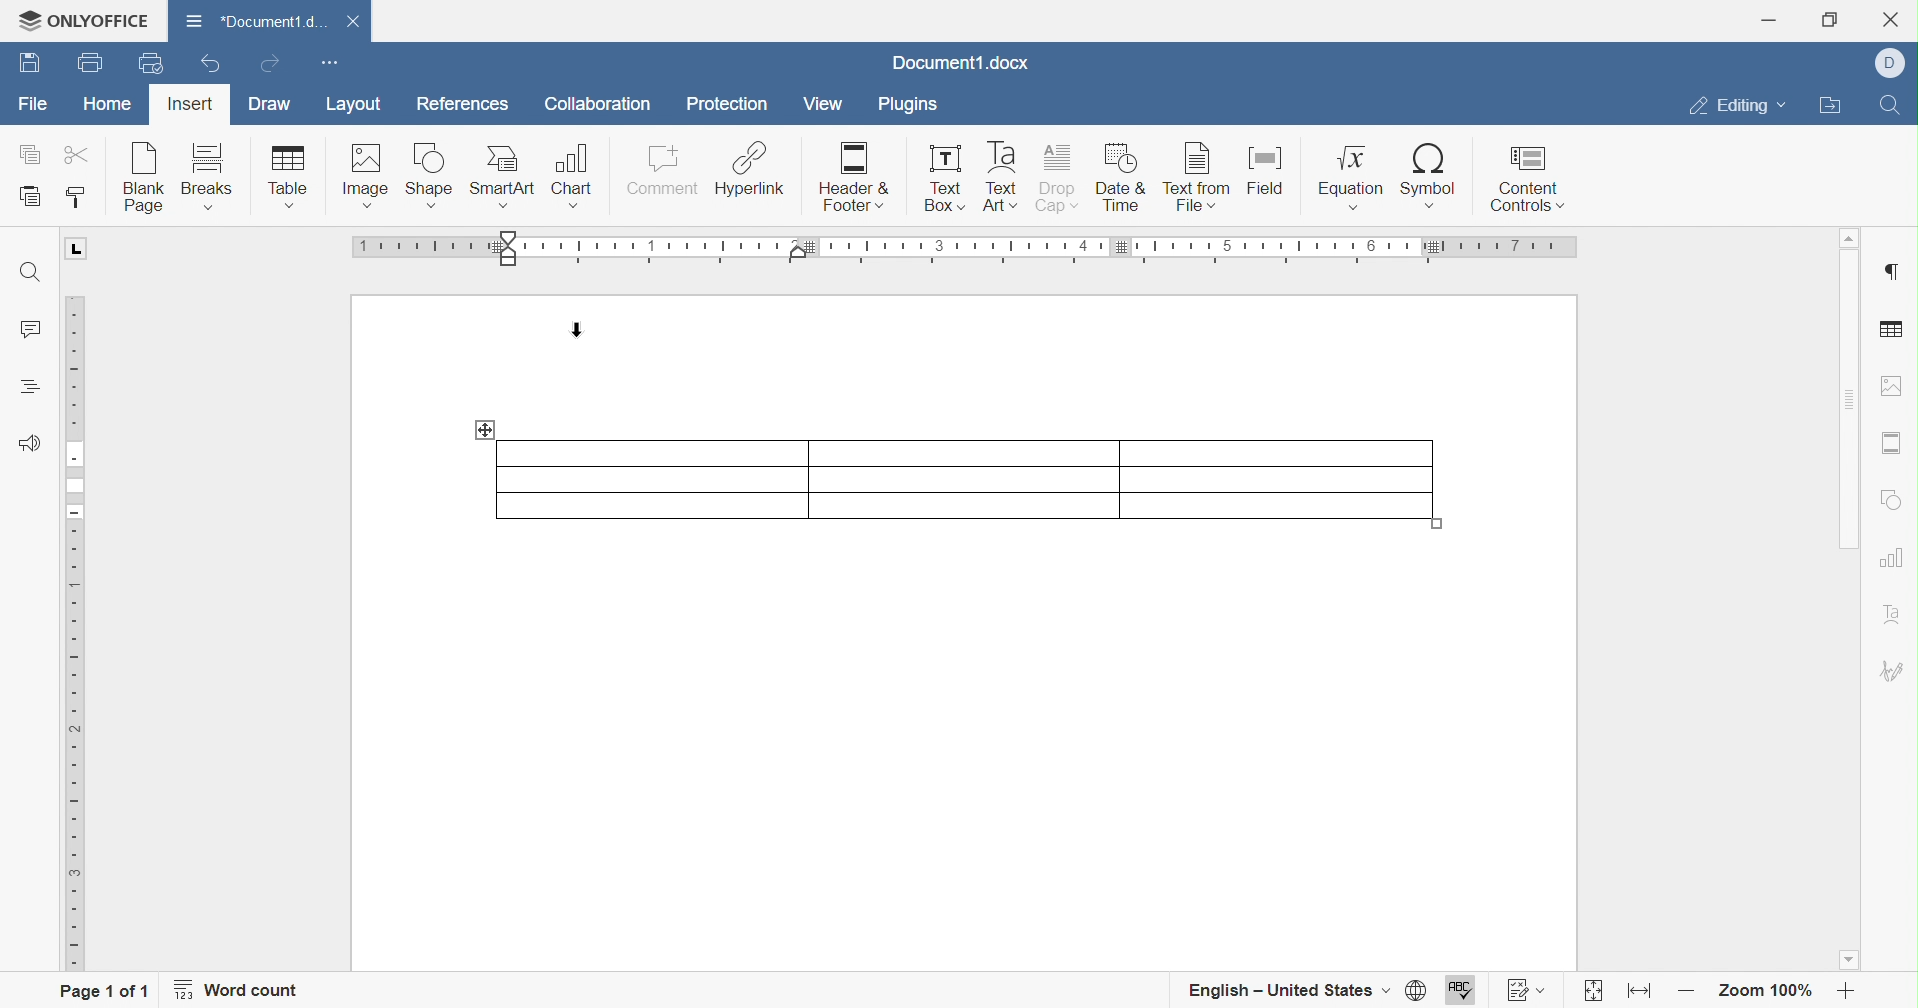 The image size is (1918, 1008). I want to click on Print file, so click(94, 61).